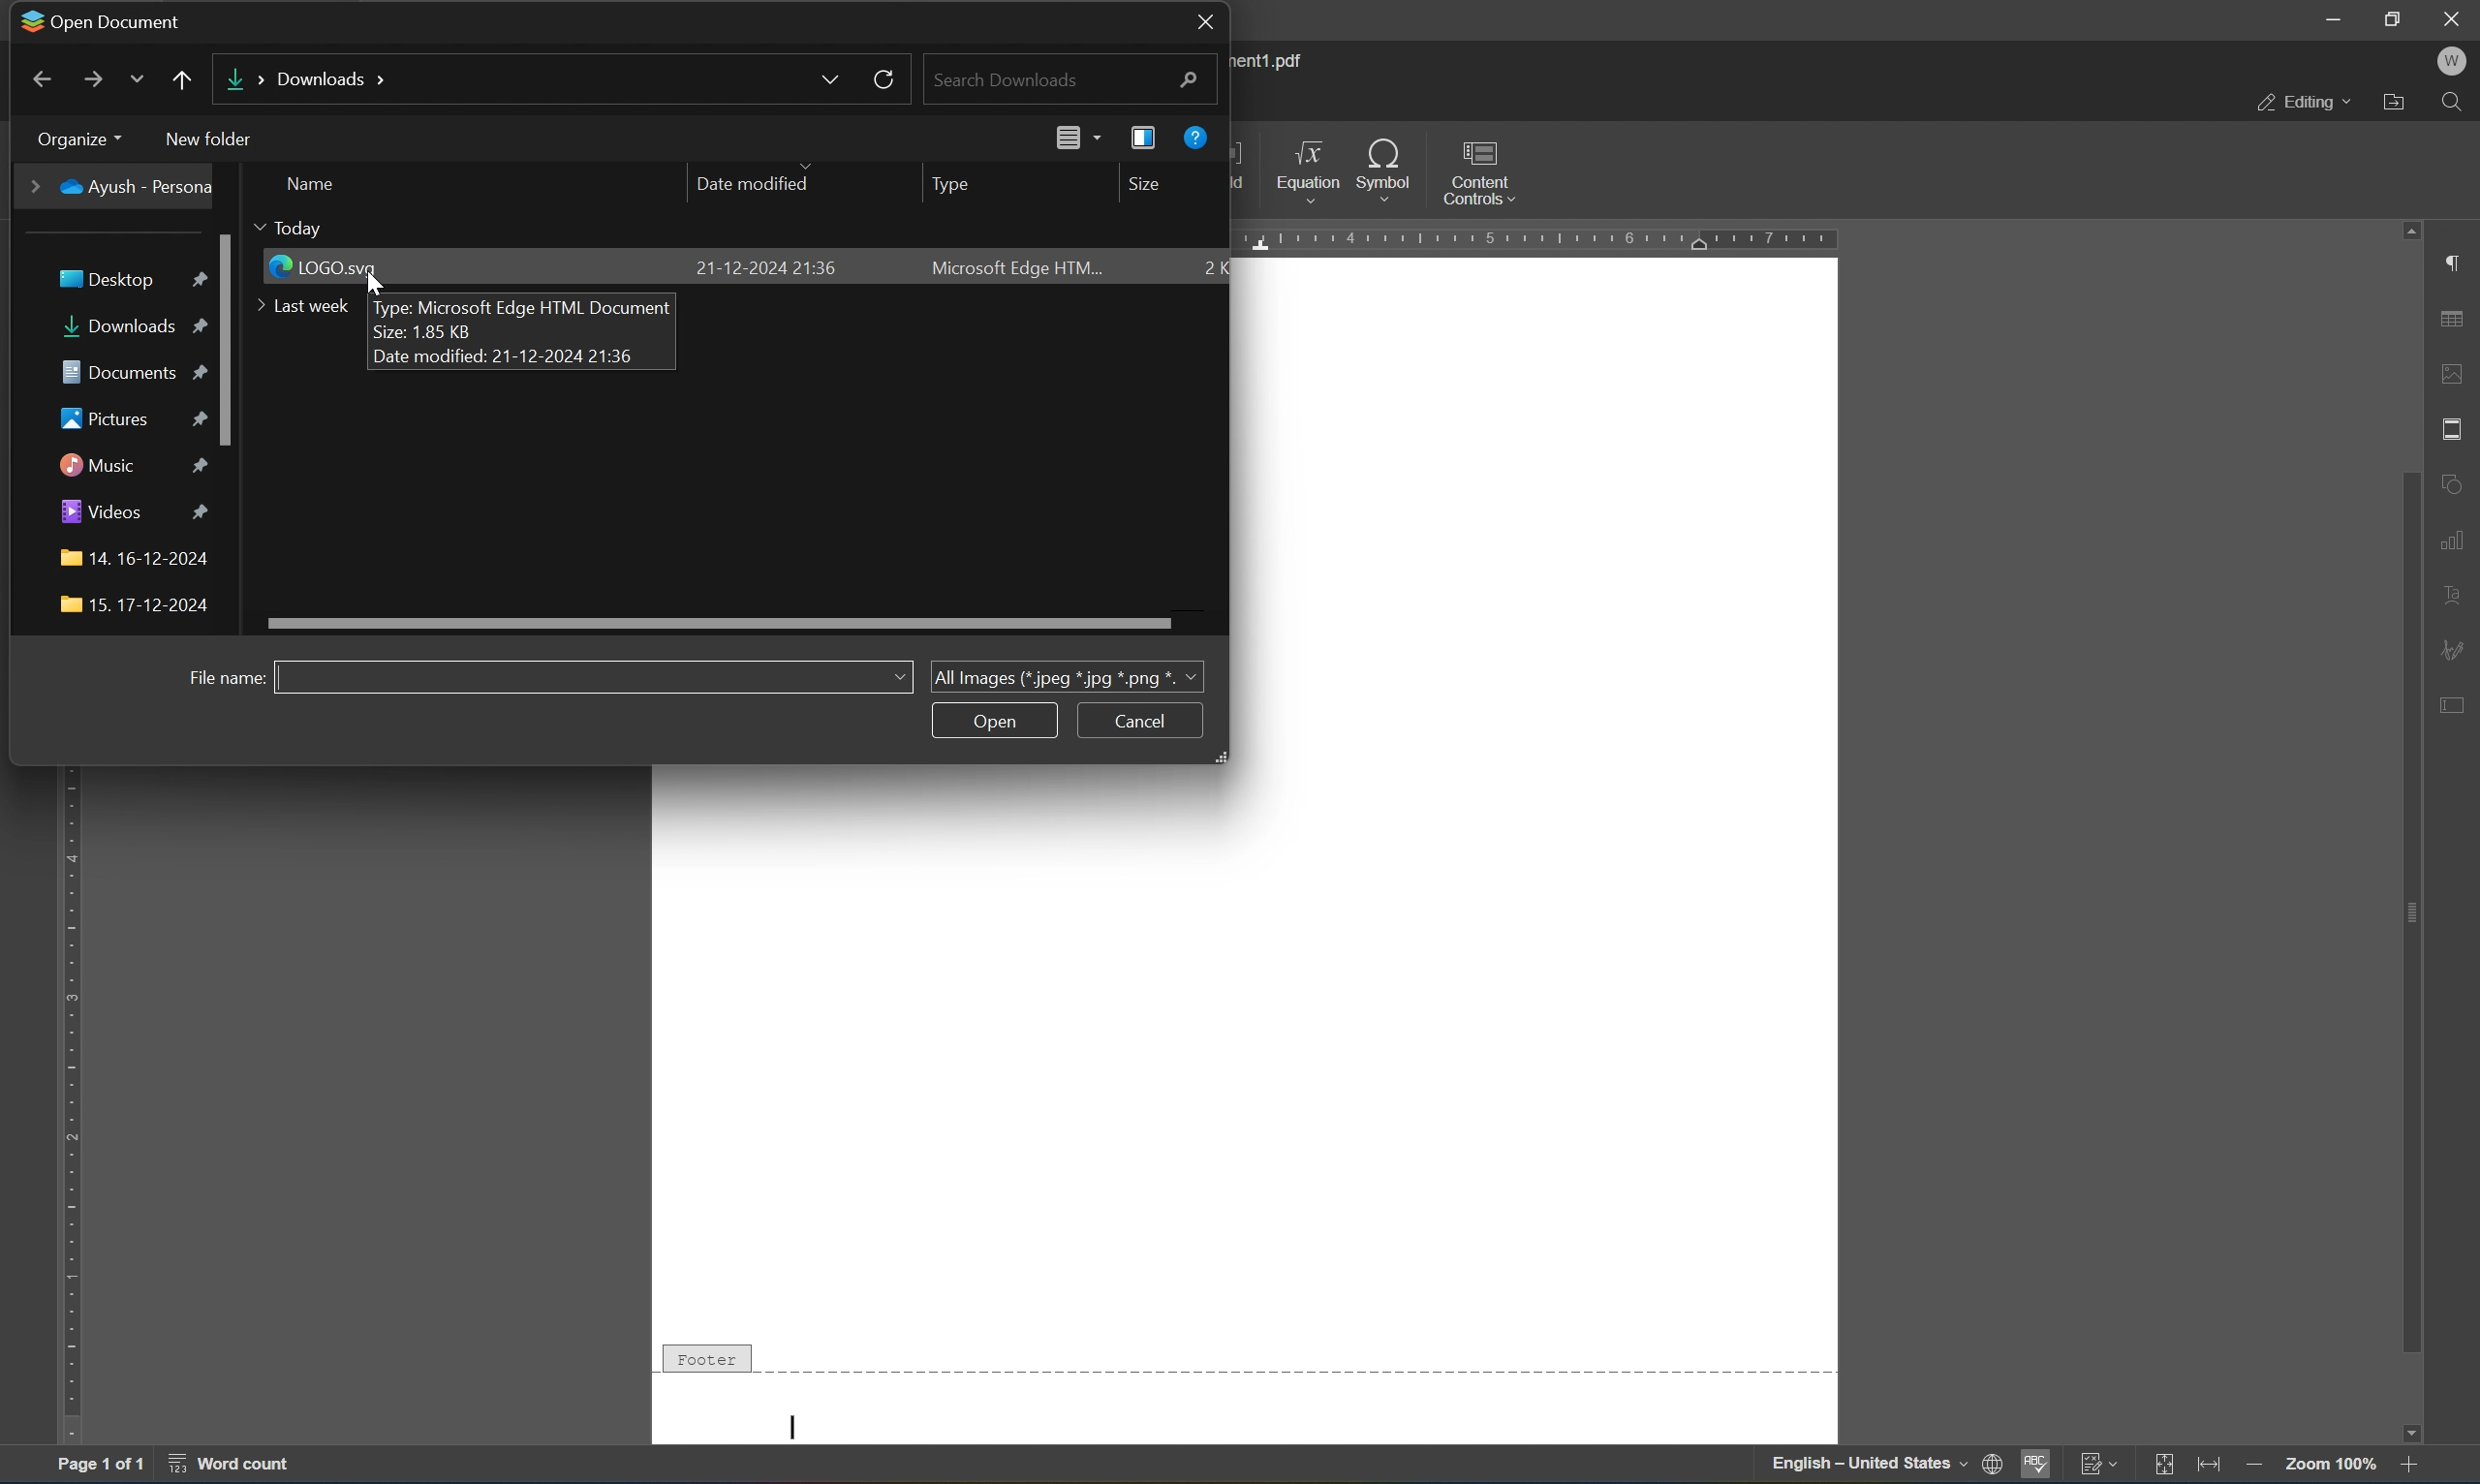 The width and height of the screenshot is (2480, 1484). What do you see at coordinates (290, 226) in the screenshot?
I see `today` at bounding box center [290, 226].